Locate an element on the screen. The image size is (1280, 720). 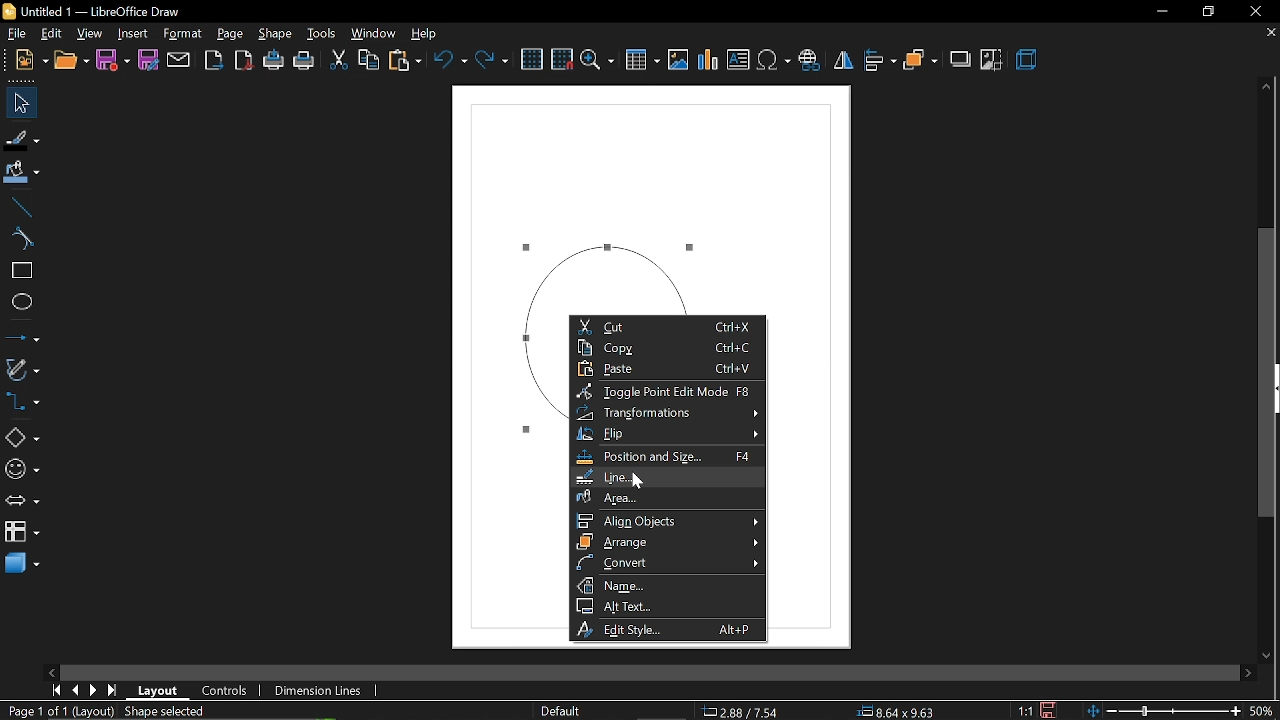
export as is located at coordinates (242, 62).